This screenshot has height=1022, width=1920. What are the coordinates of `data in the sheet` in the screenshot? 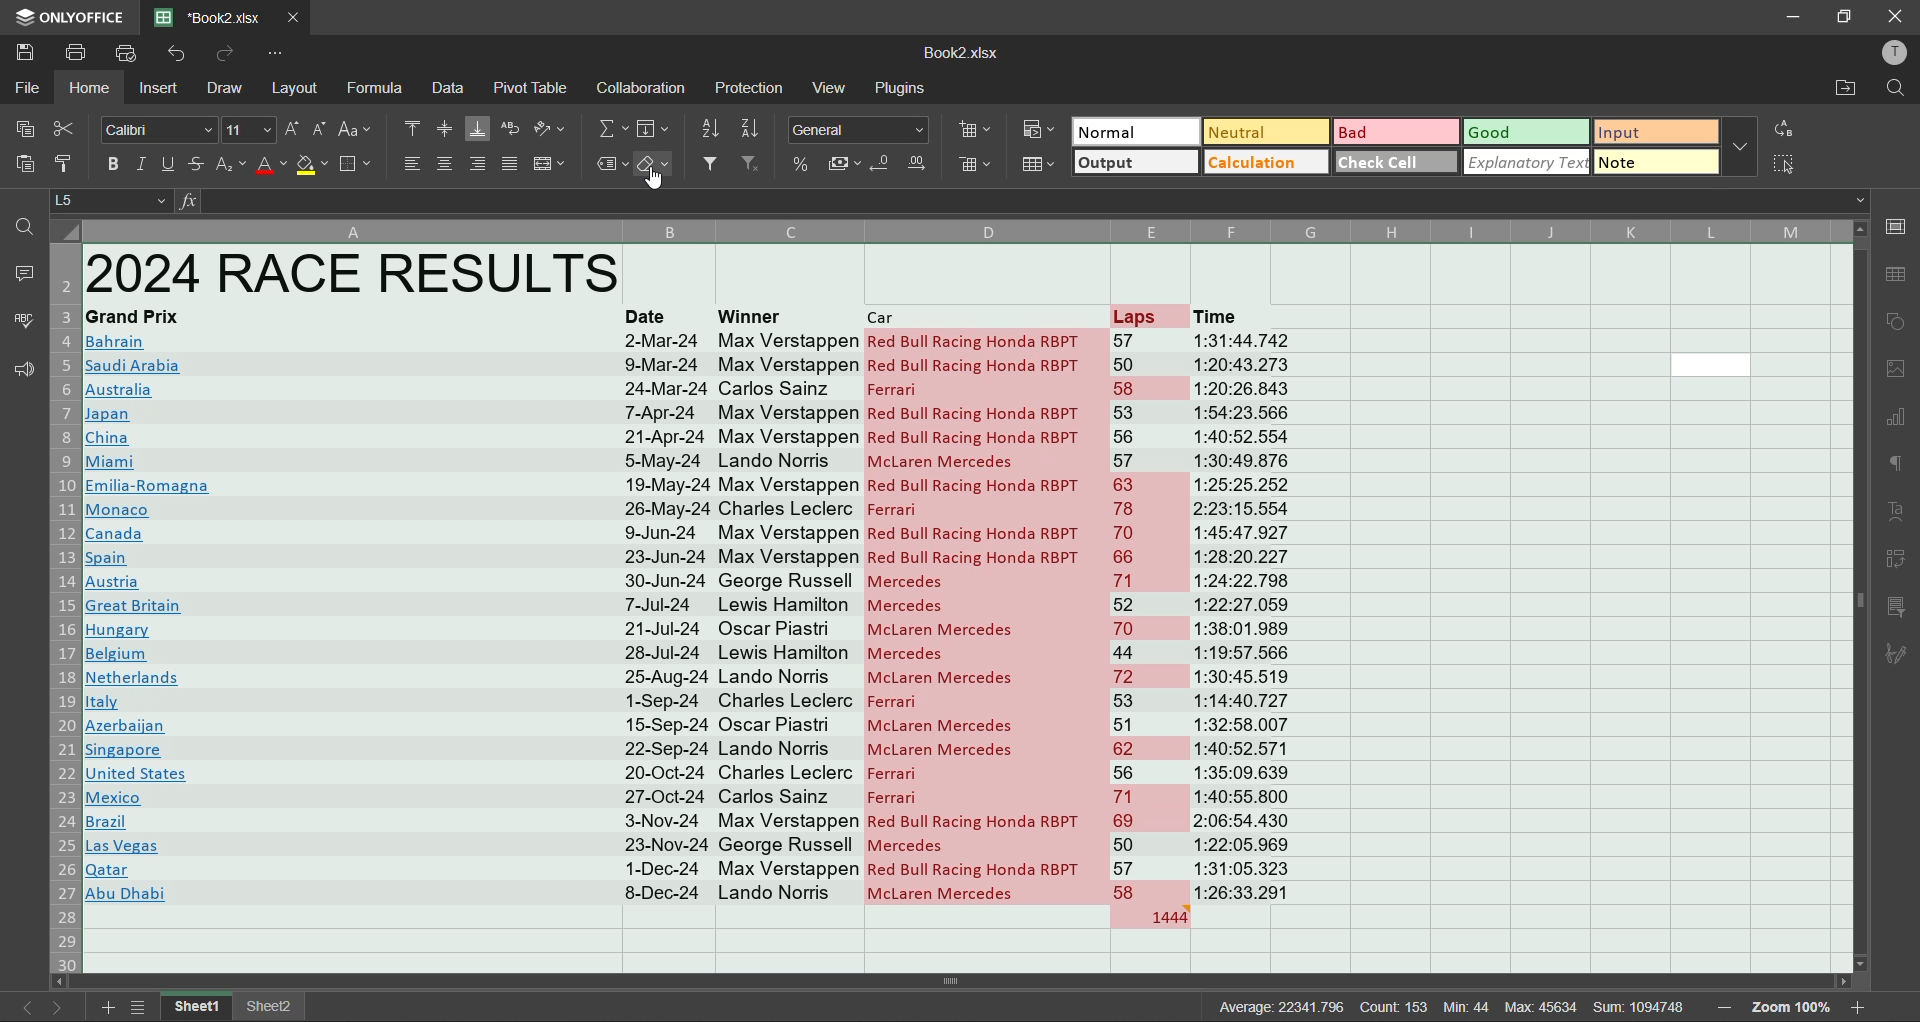 It's located at (718, 597).